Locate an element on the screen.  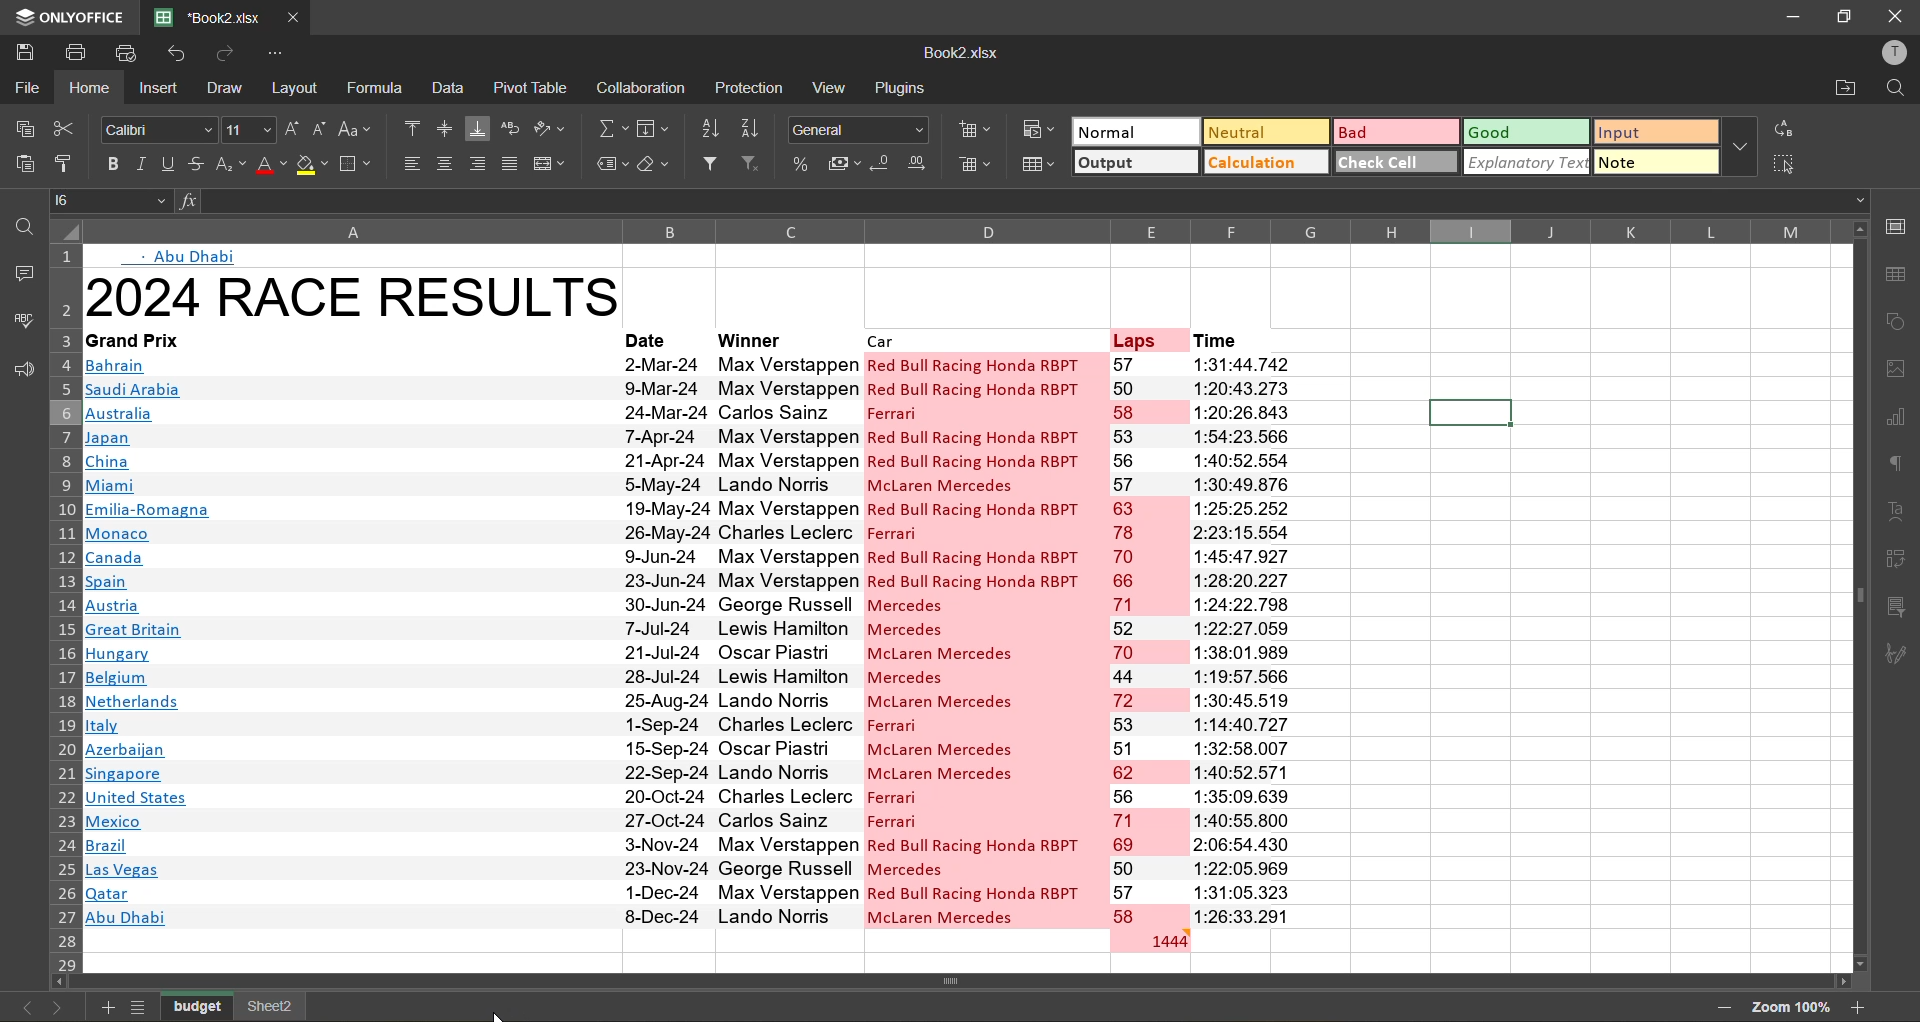
normal is located at coordinates (1133, 133).